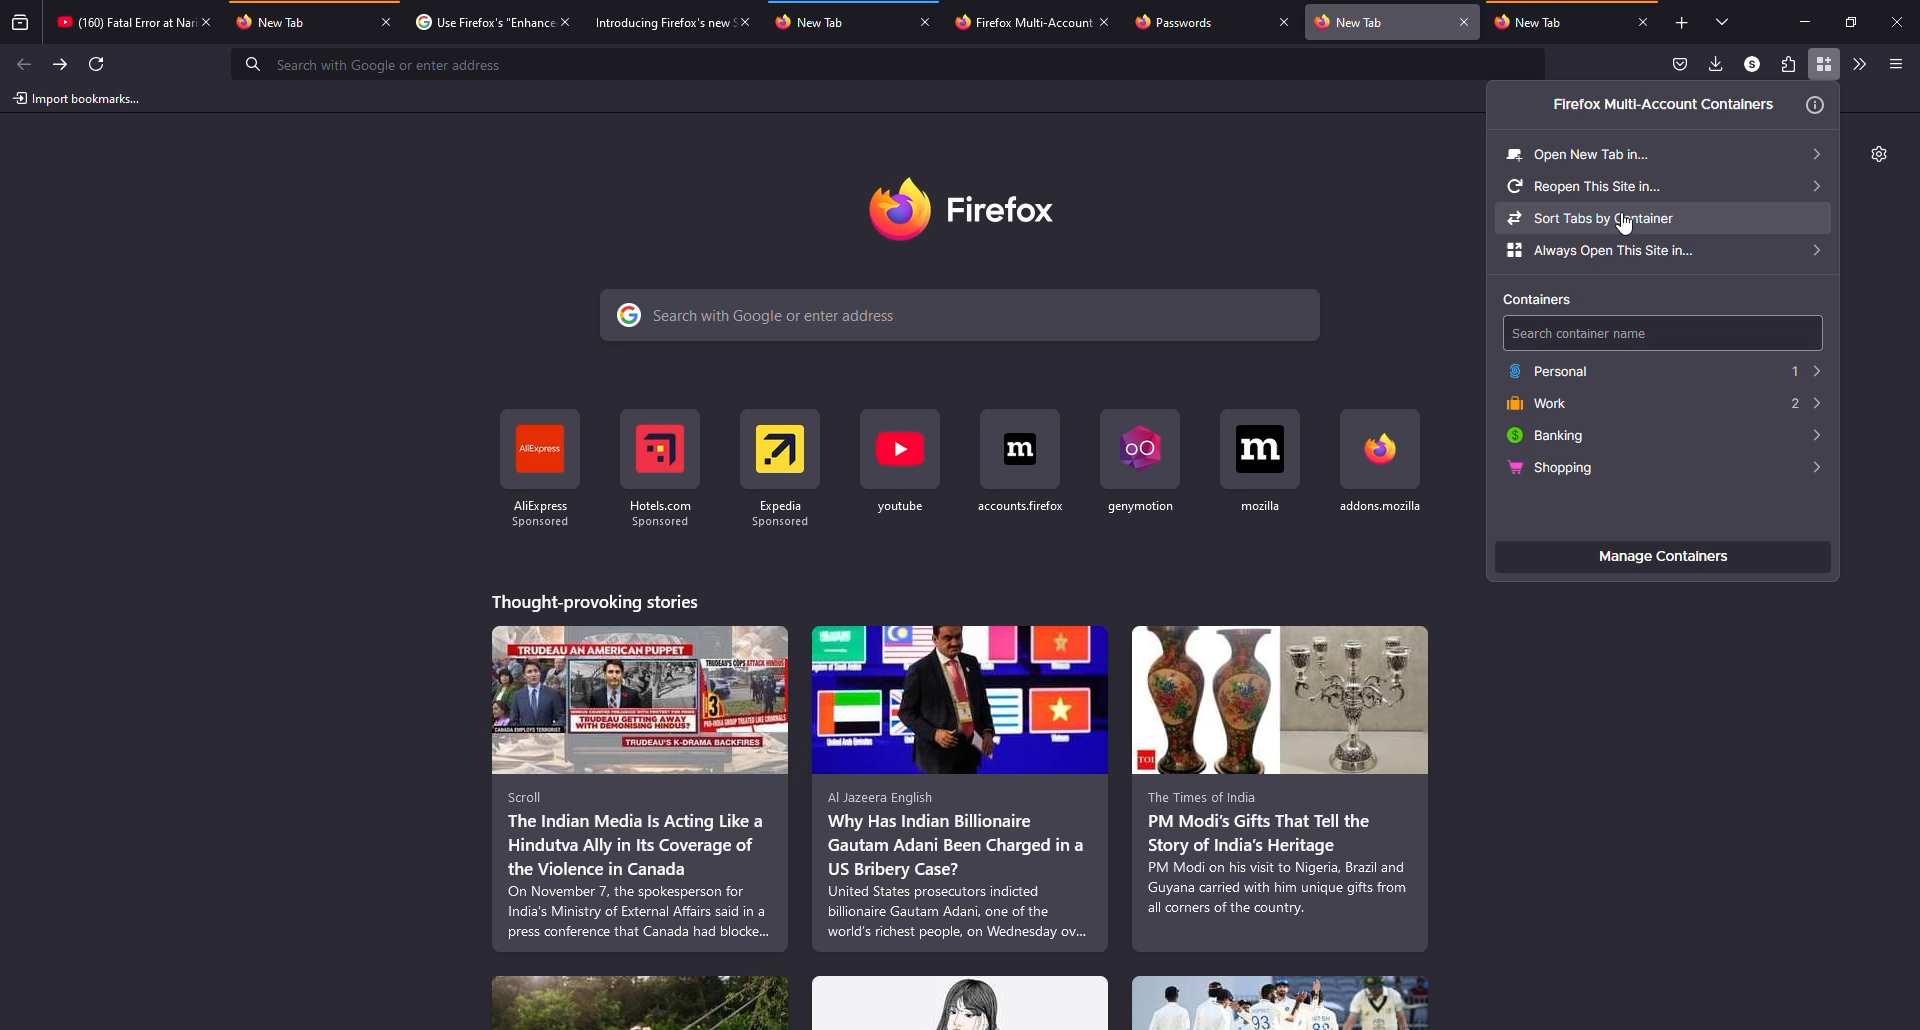  I want to click on close, so click(386, 21).